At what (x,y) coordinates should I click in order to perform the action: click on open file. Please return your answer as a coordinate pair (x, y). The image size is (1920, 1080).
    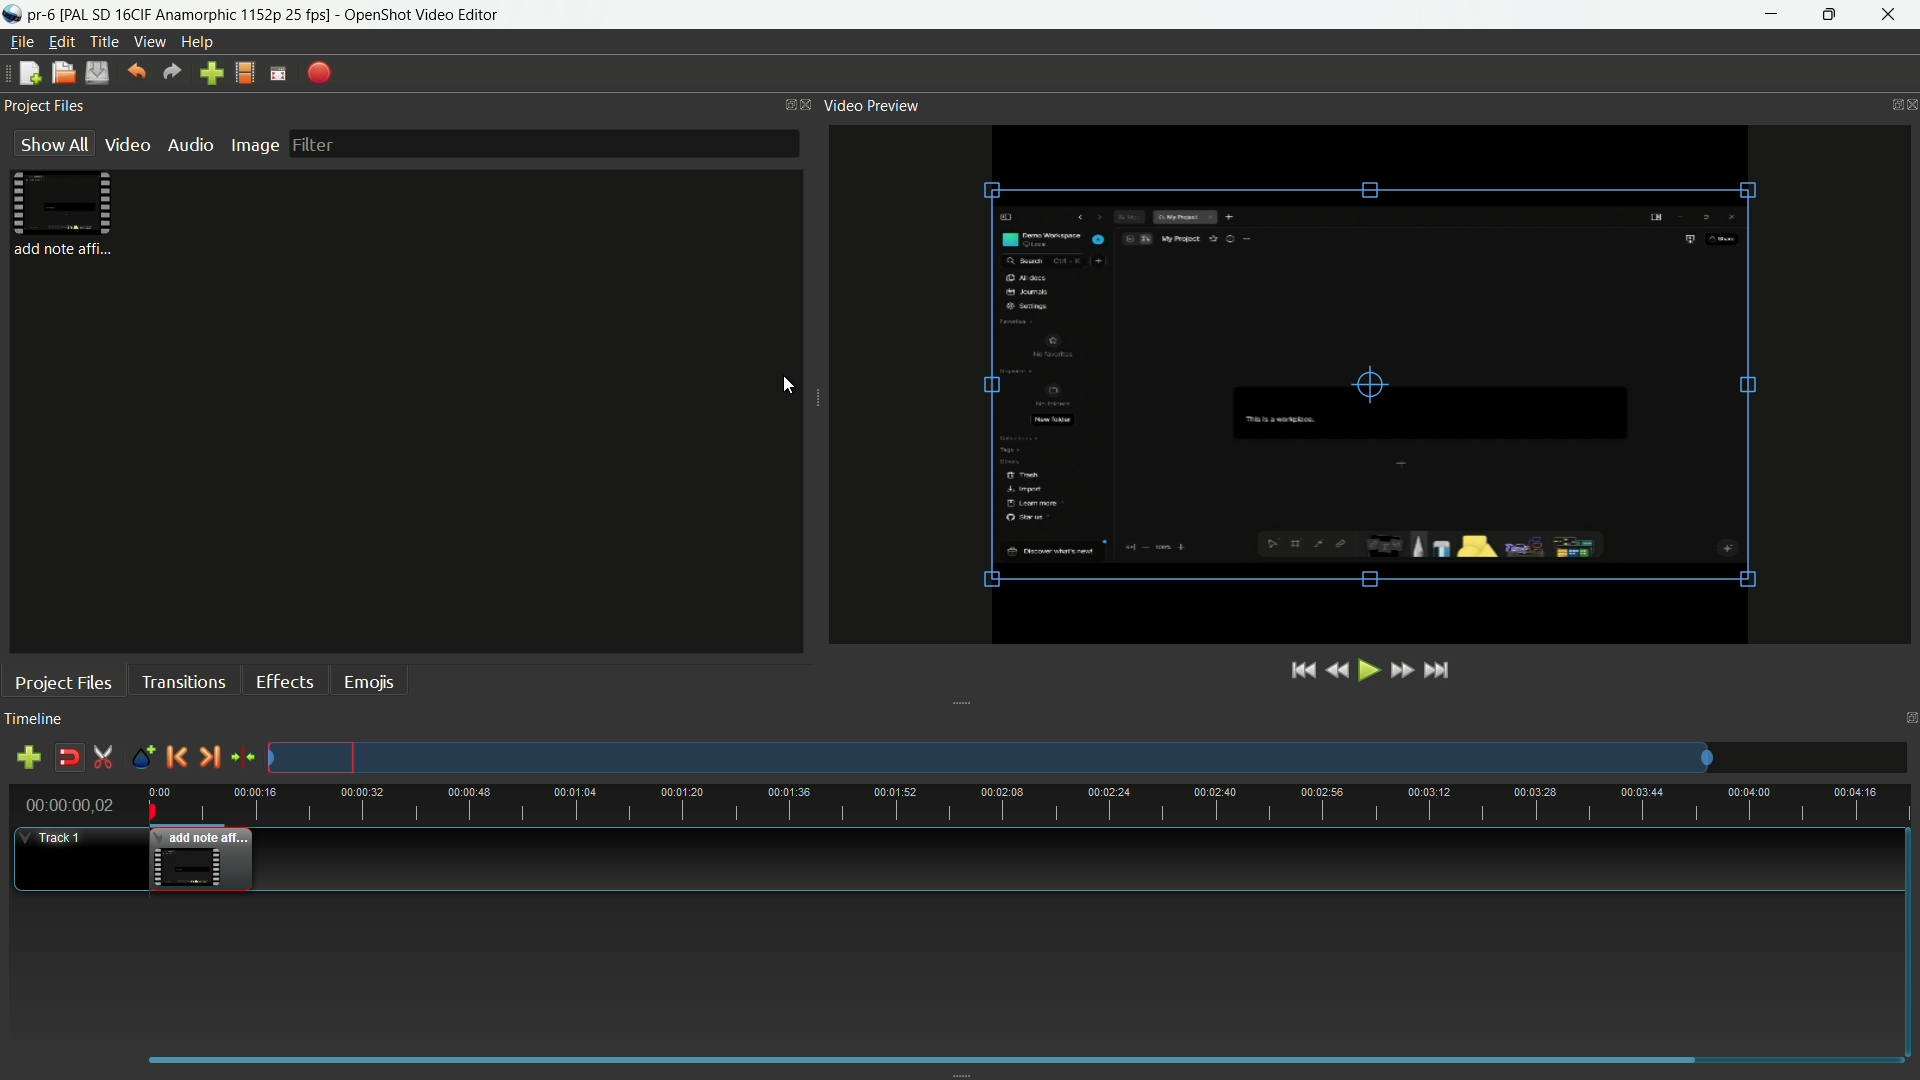
    Looking at the image, I should click on (61, 73).